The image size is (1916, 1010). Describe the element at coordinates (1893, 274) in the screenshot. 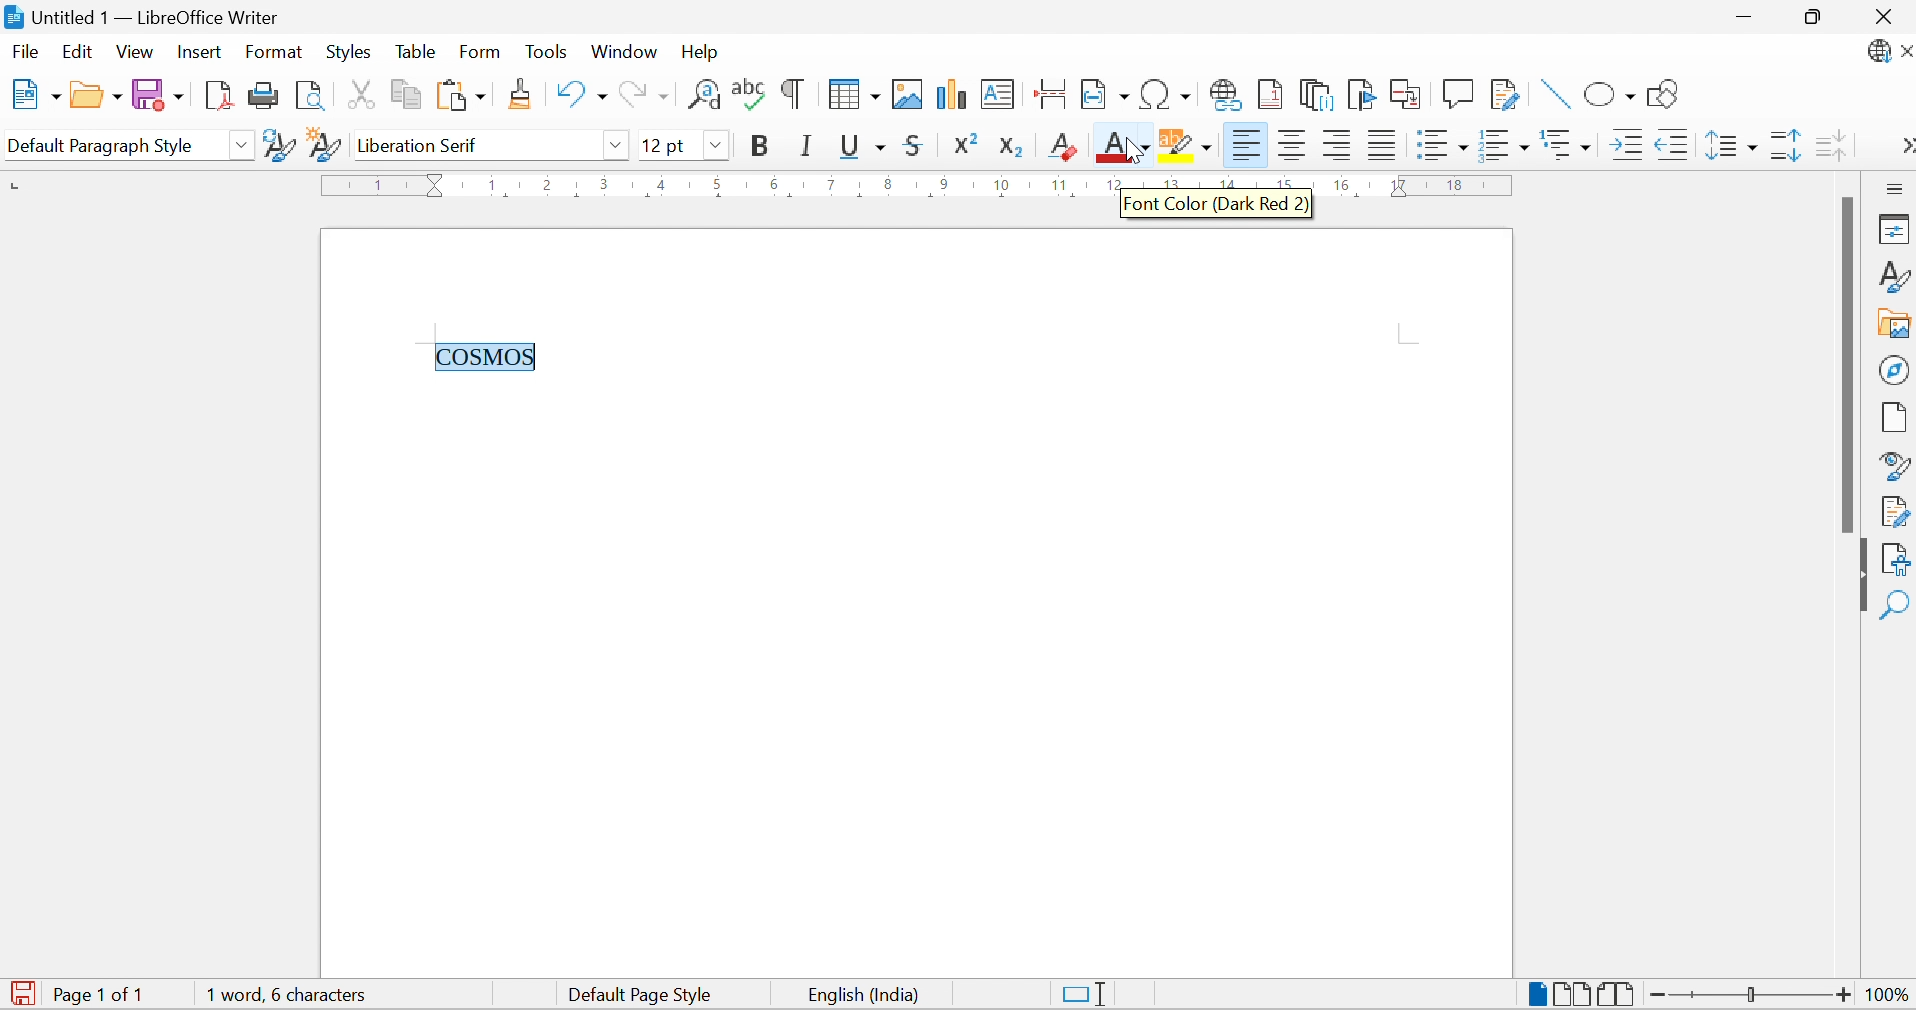

I see `Styles` at that location.